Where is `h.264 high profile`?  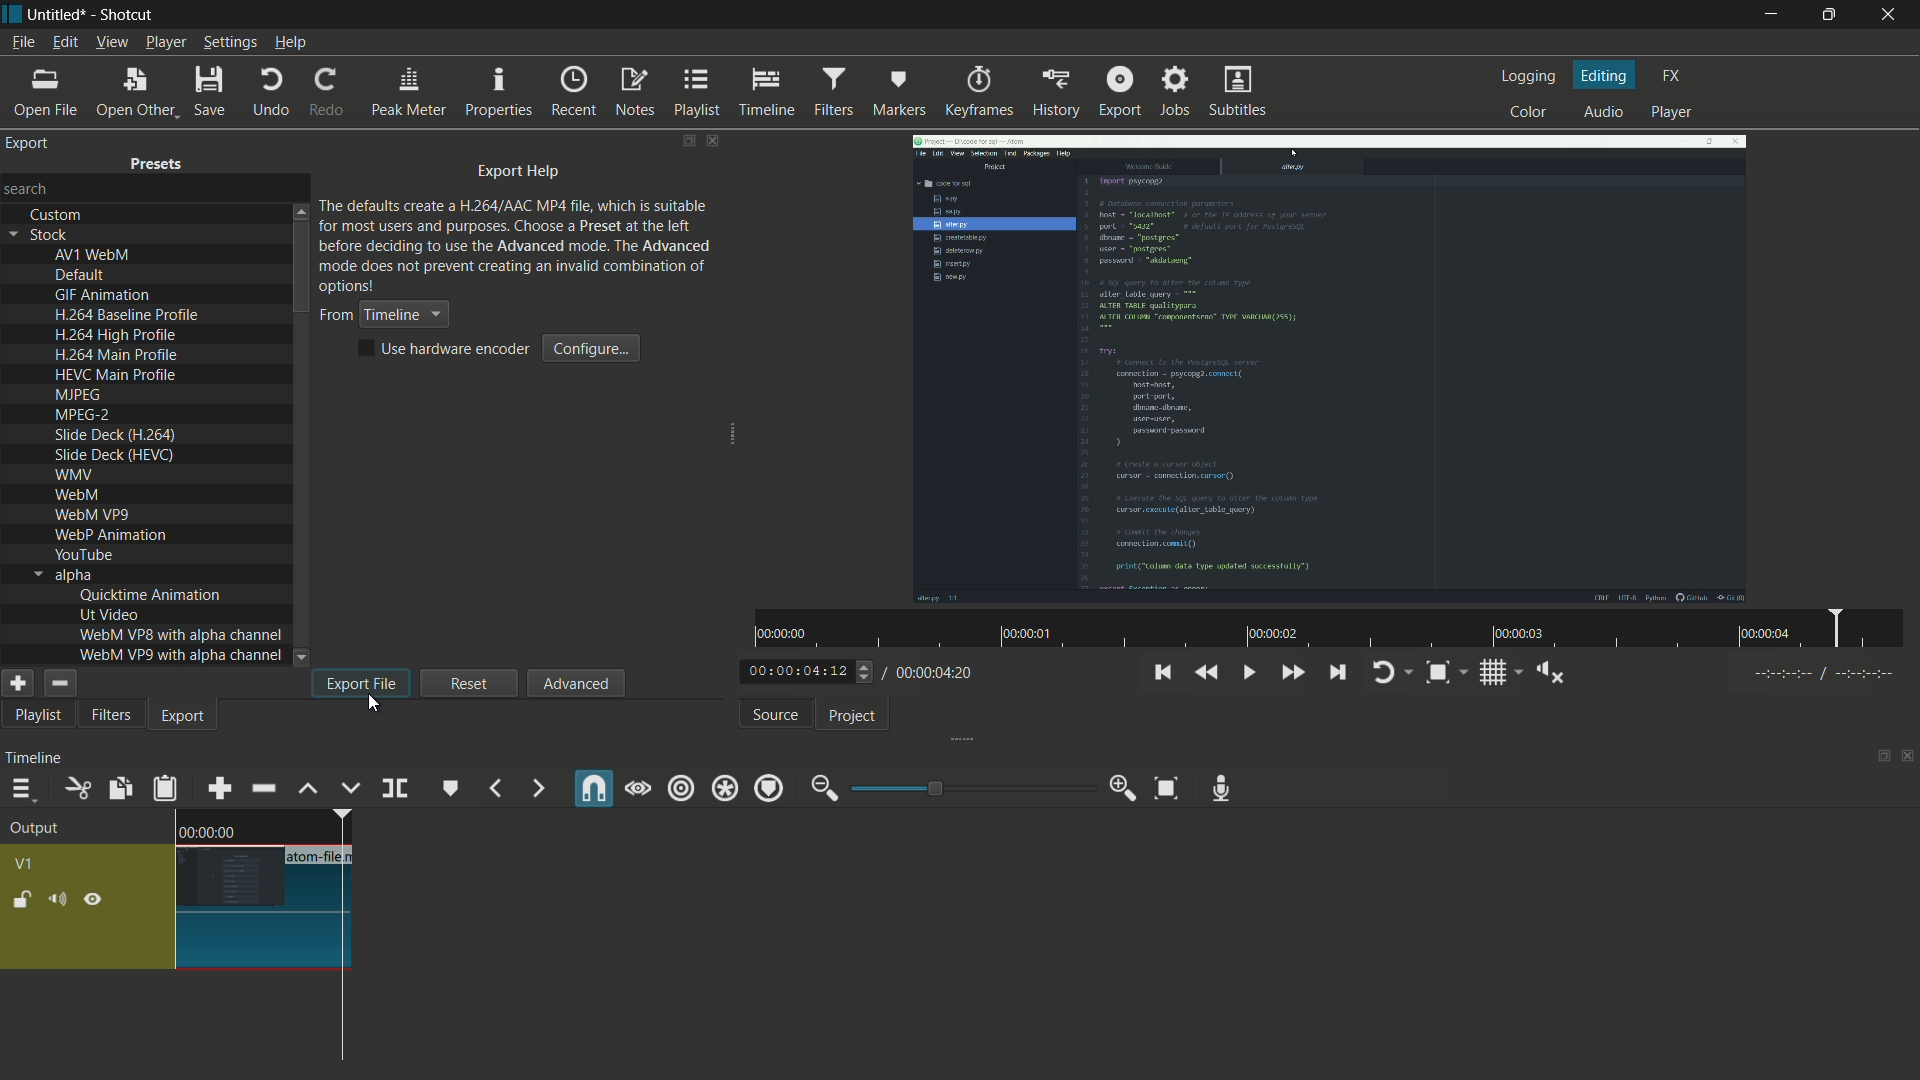
h.264 high profile is located at coordinates (116, 336).